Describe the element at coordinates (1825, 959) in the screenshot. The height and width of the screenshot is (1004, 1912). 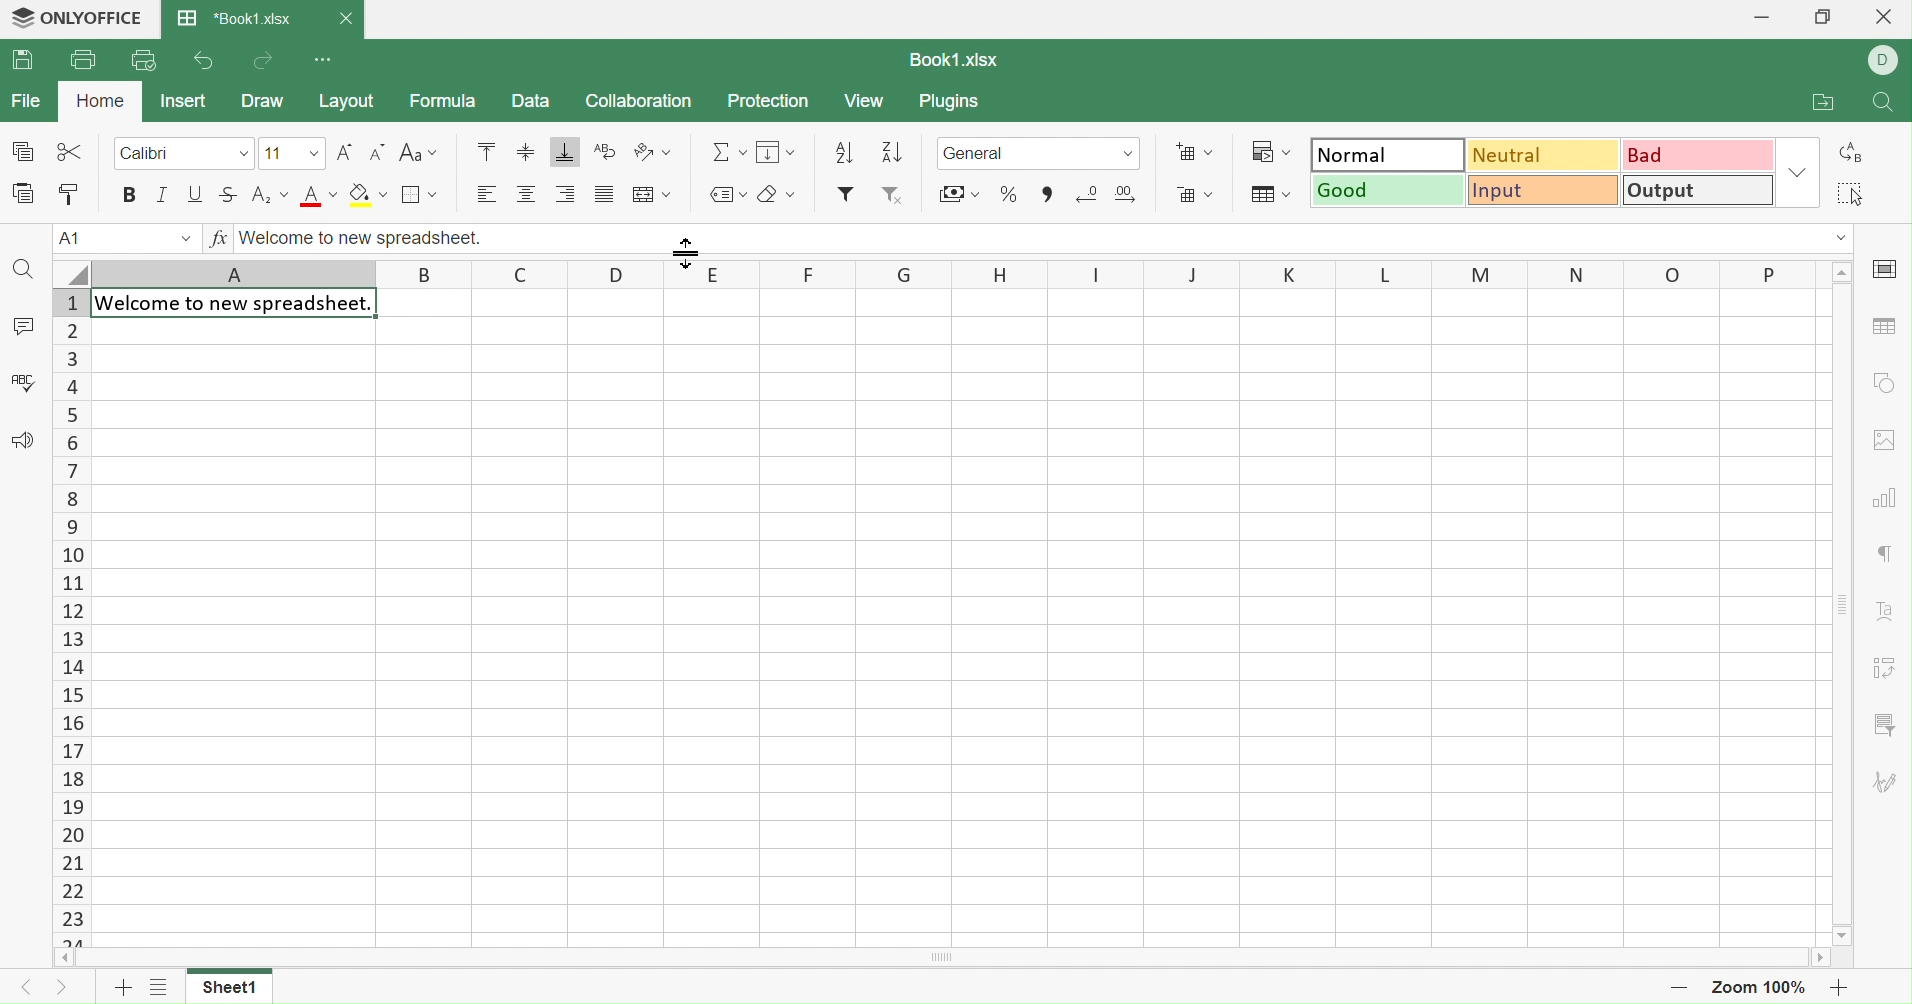
I see `Scroll Right` at that location.